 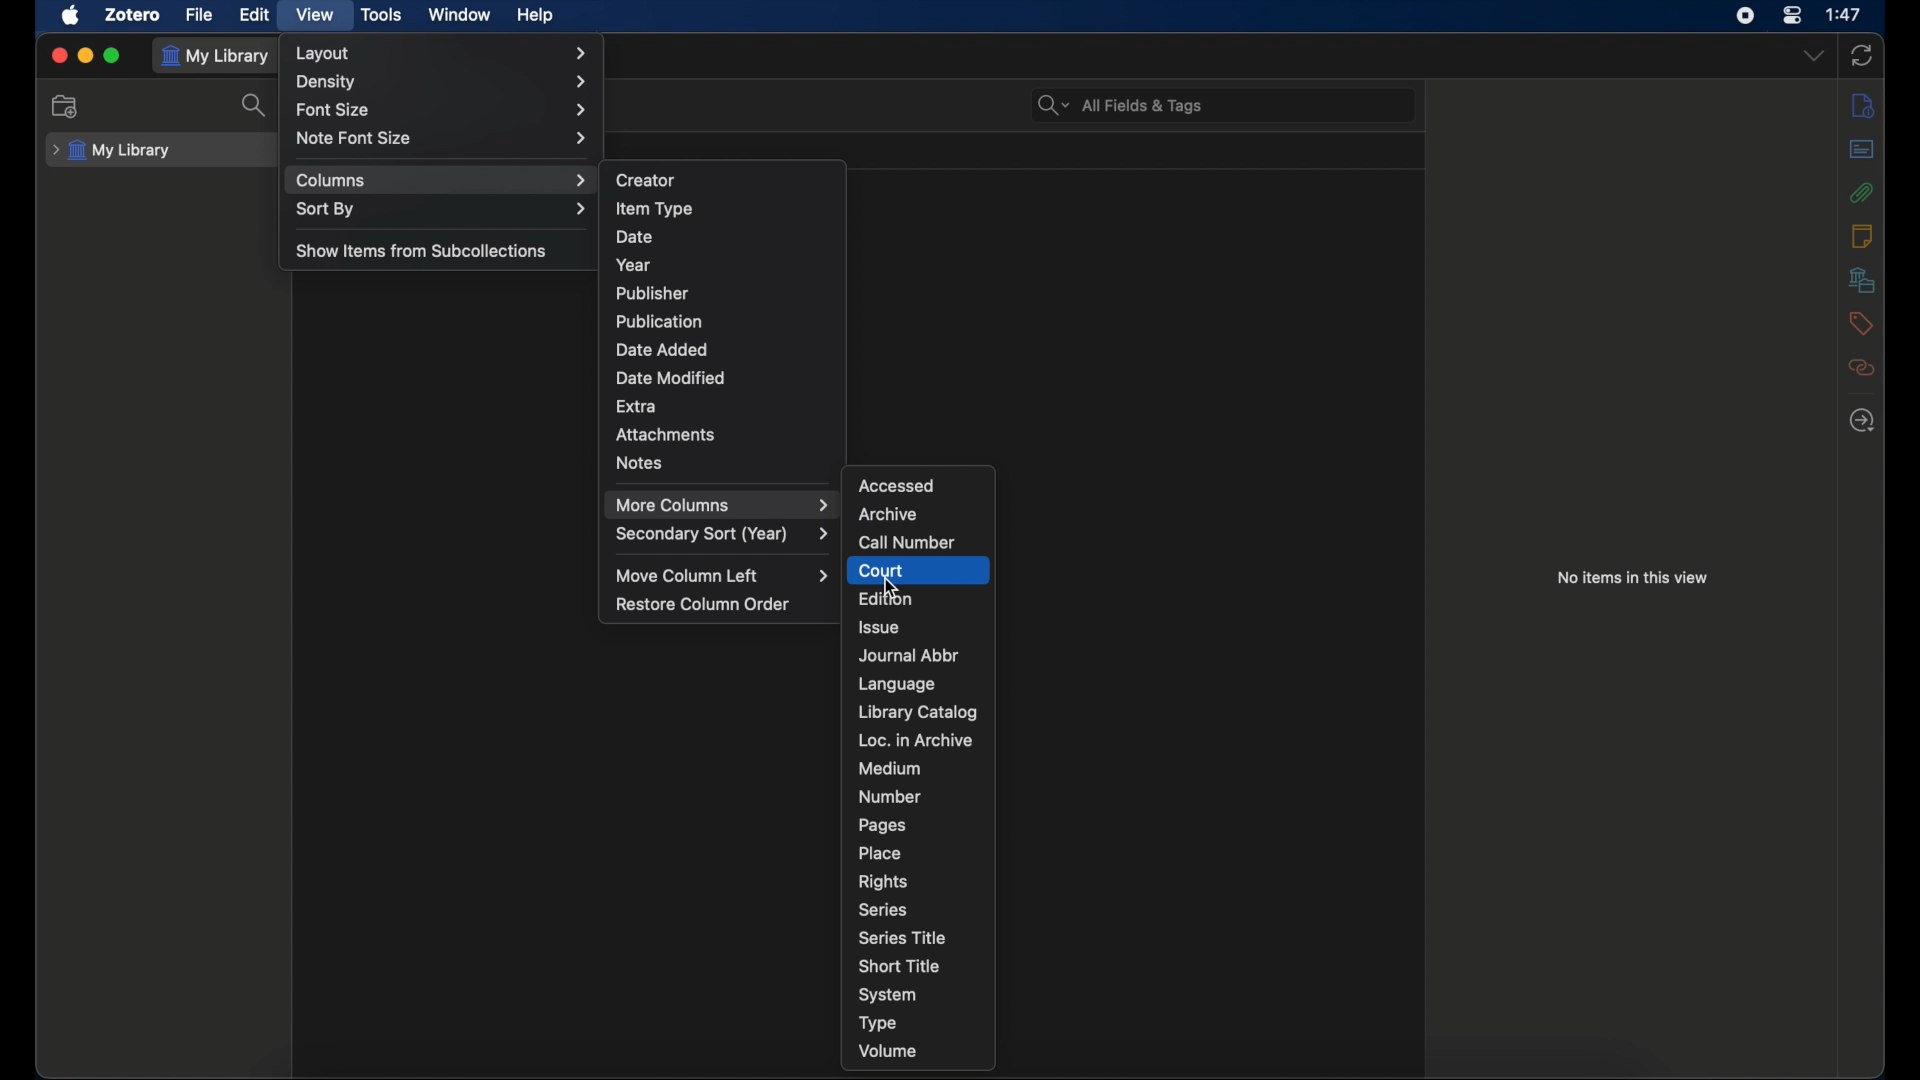 What do you see at coordinates (724, 534) in the screenshot?
I see `secondary sort` at bounding box center [724, 534].